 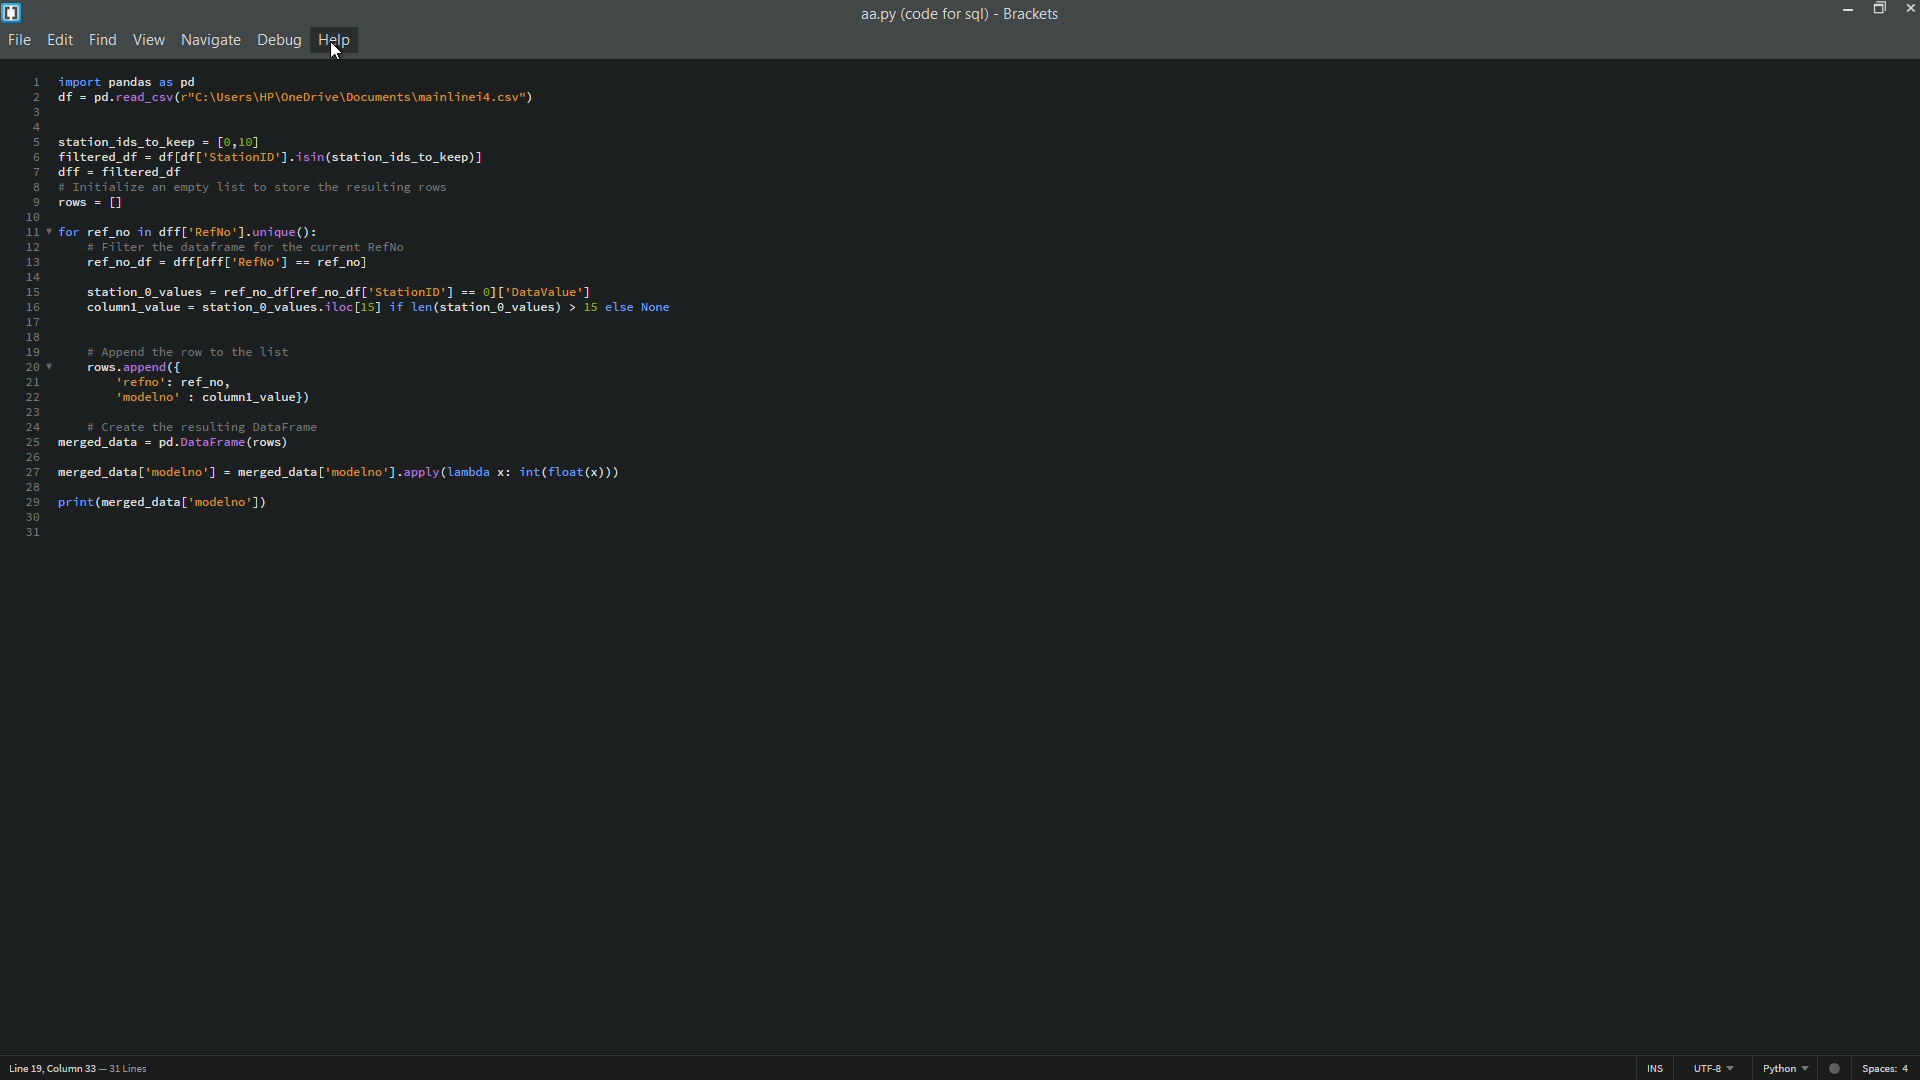 What do you see at coordinates (59, 39) in the screenshot?
I see `edit menu` at bounding box center [59, 39].